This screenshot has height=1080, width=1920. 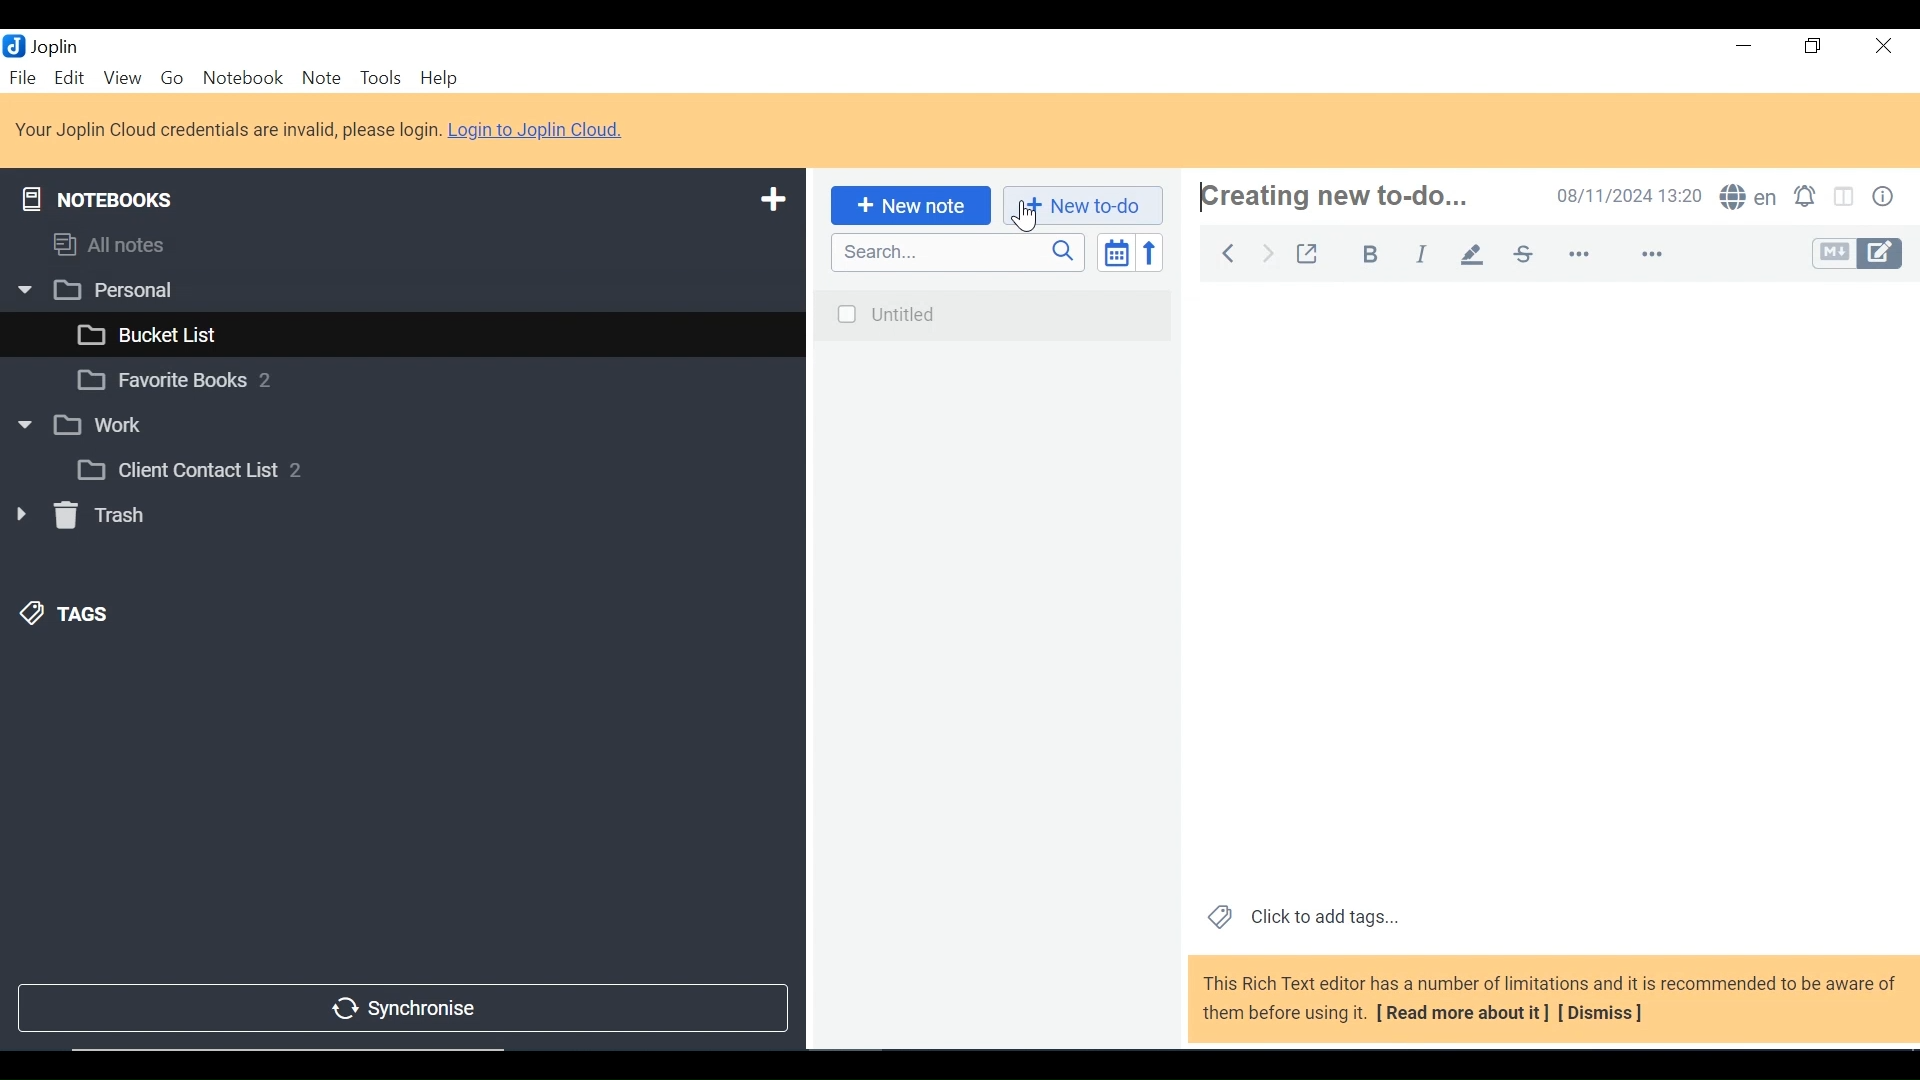 I want to click on Spell Checker, so click(x=1751, y=198).